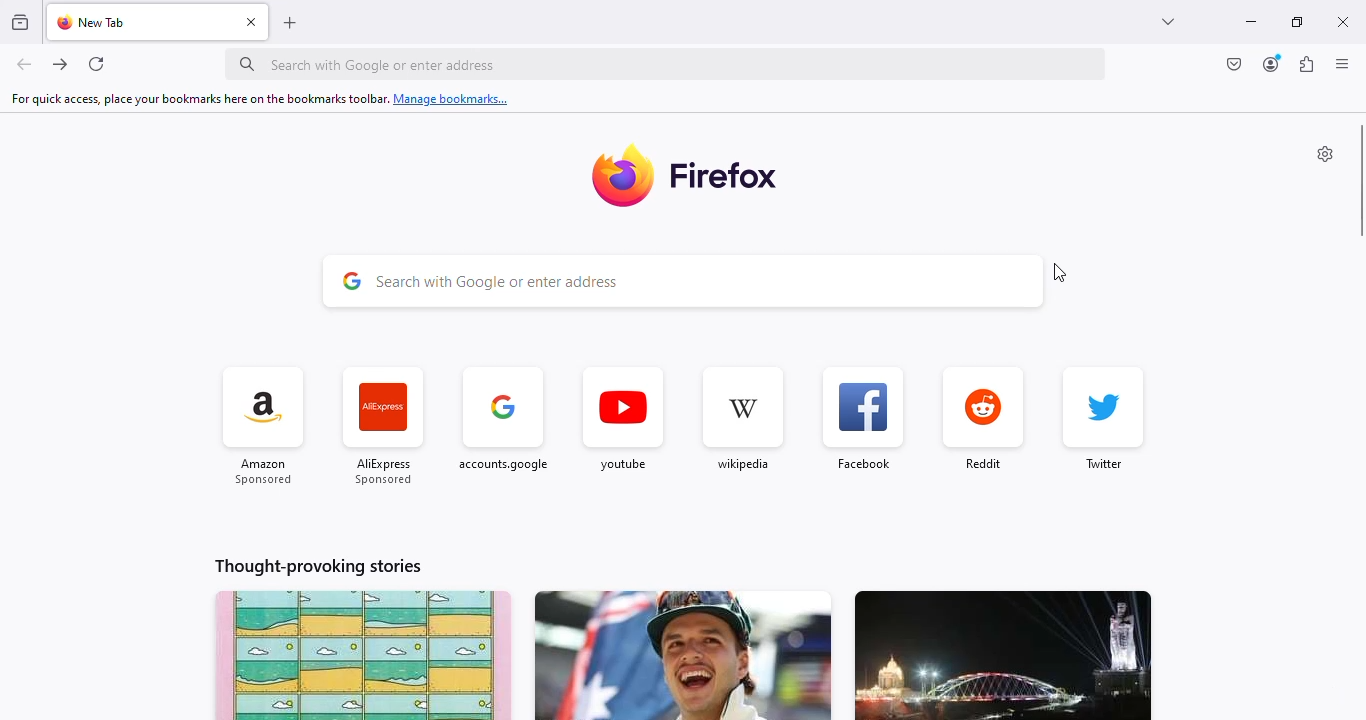  I want to click on close, so click(1344, 22).